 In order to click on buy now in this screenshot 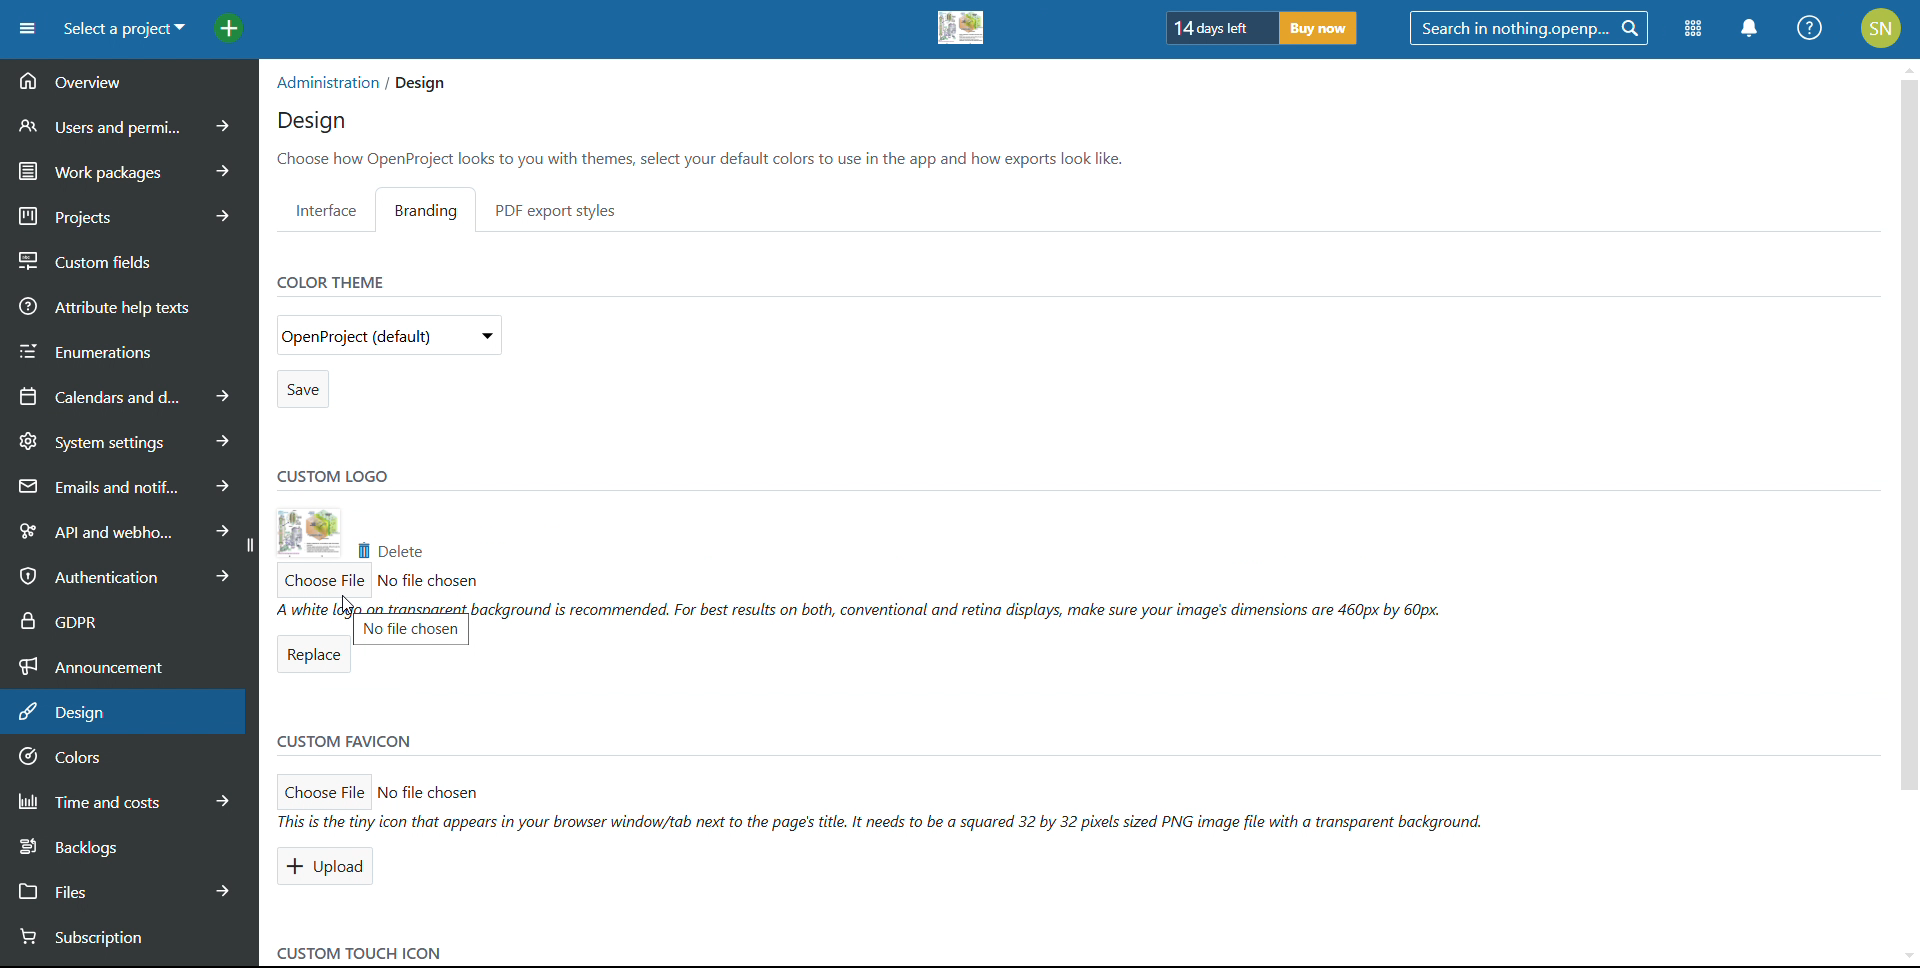, I will do `click(1318, 28)`.